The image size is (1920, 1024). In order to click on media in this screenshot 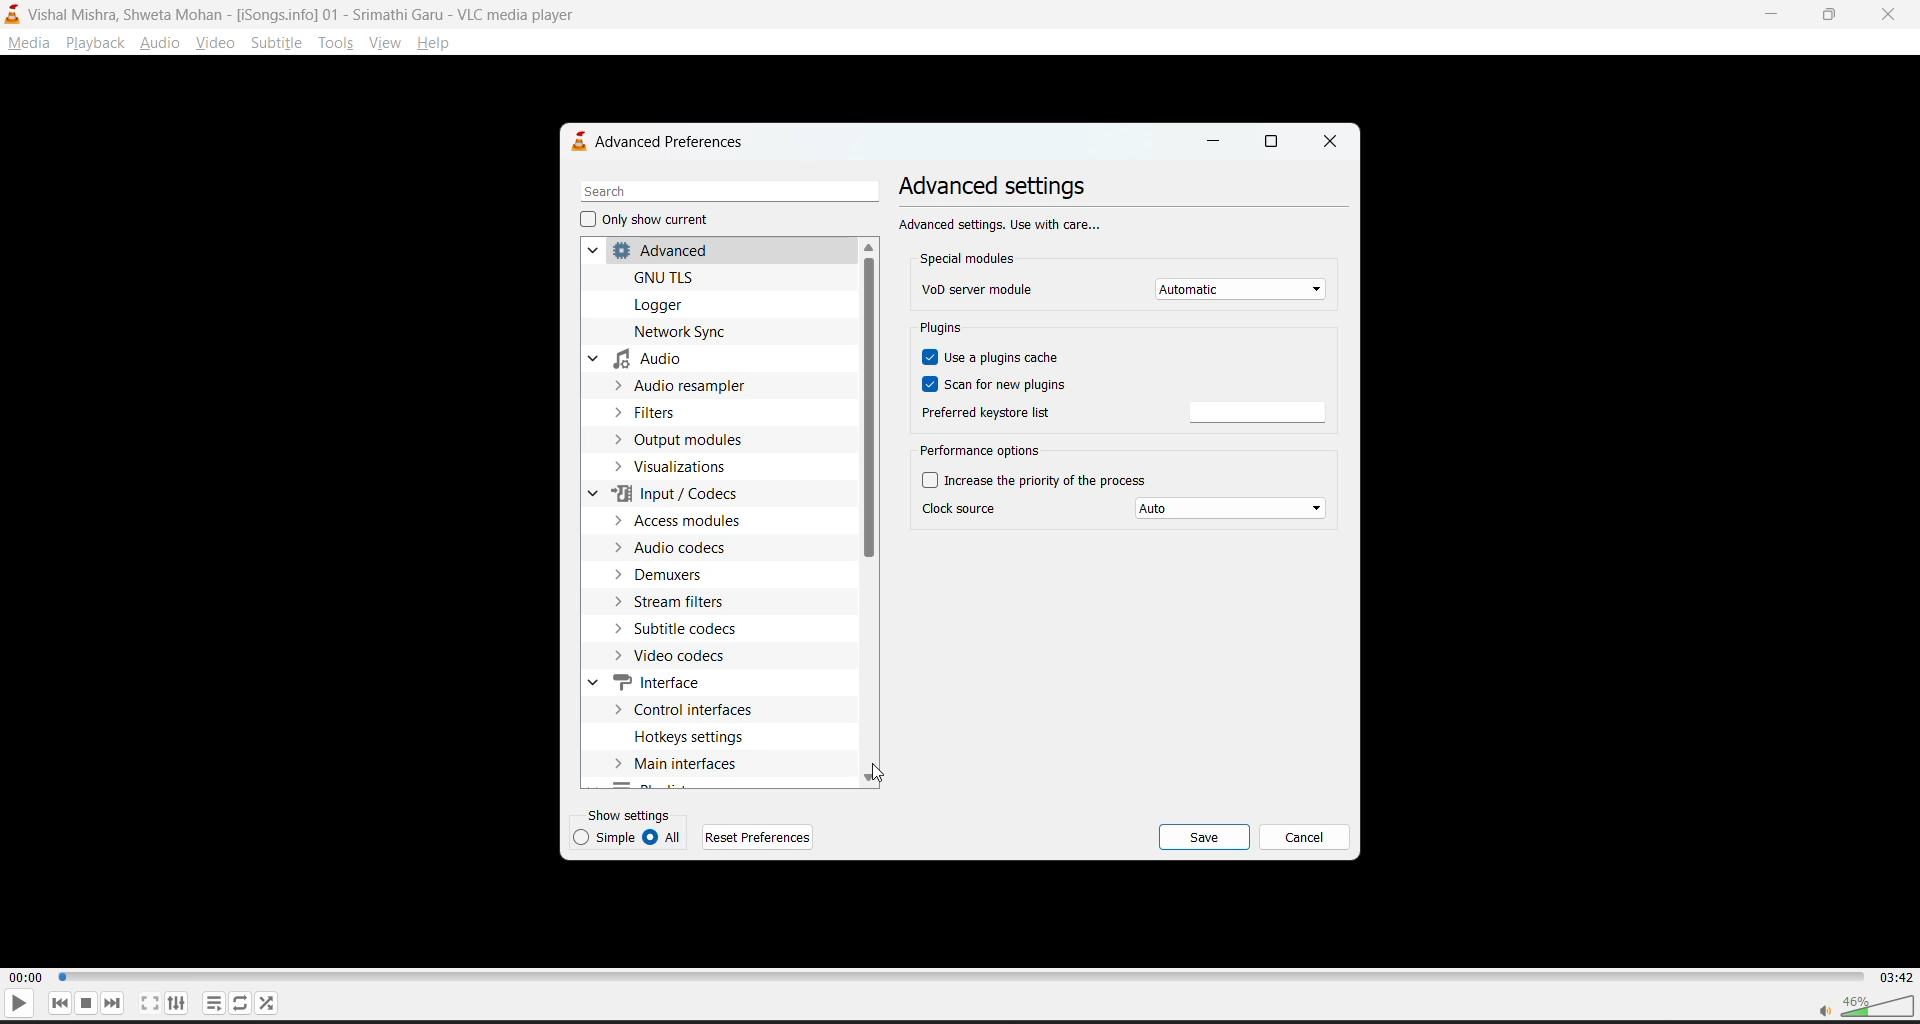, I will do `click(26, 41)`.